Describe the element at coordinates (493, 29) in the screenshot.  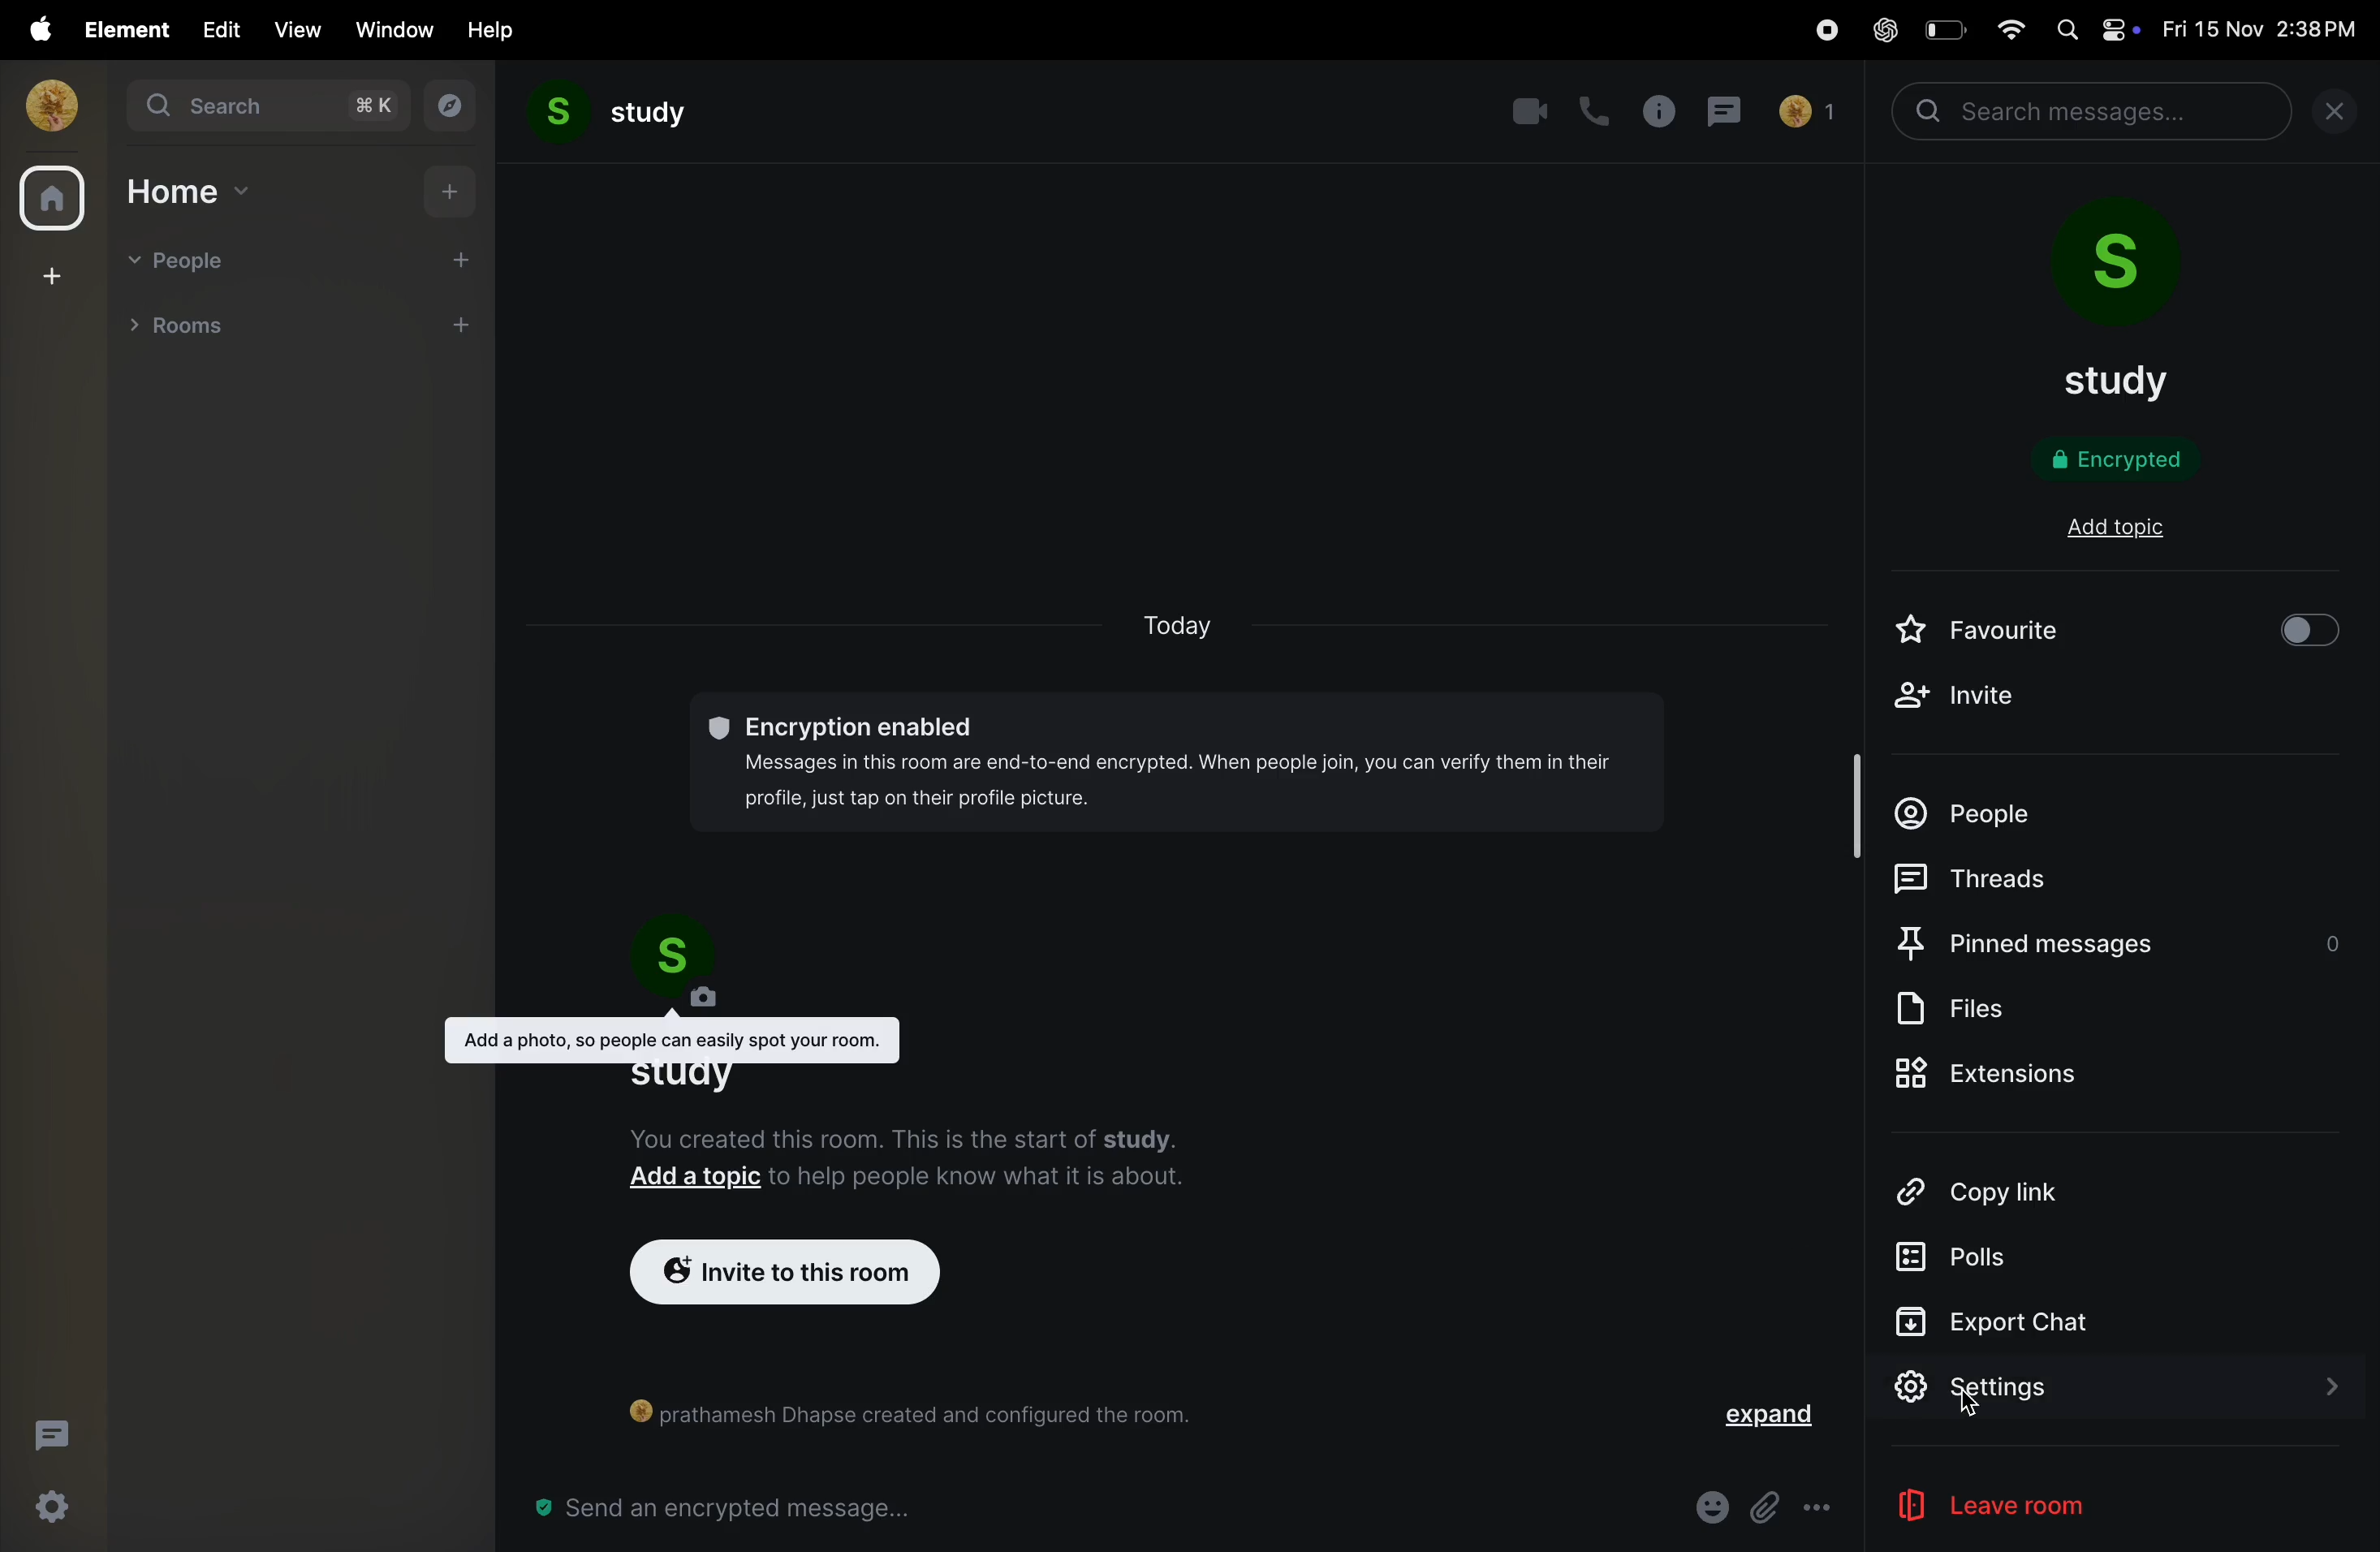
I see `help` at that location.